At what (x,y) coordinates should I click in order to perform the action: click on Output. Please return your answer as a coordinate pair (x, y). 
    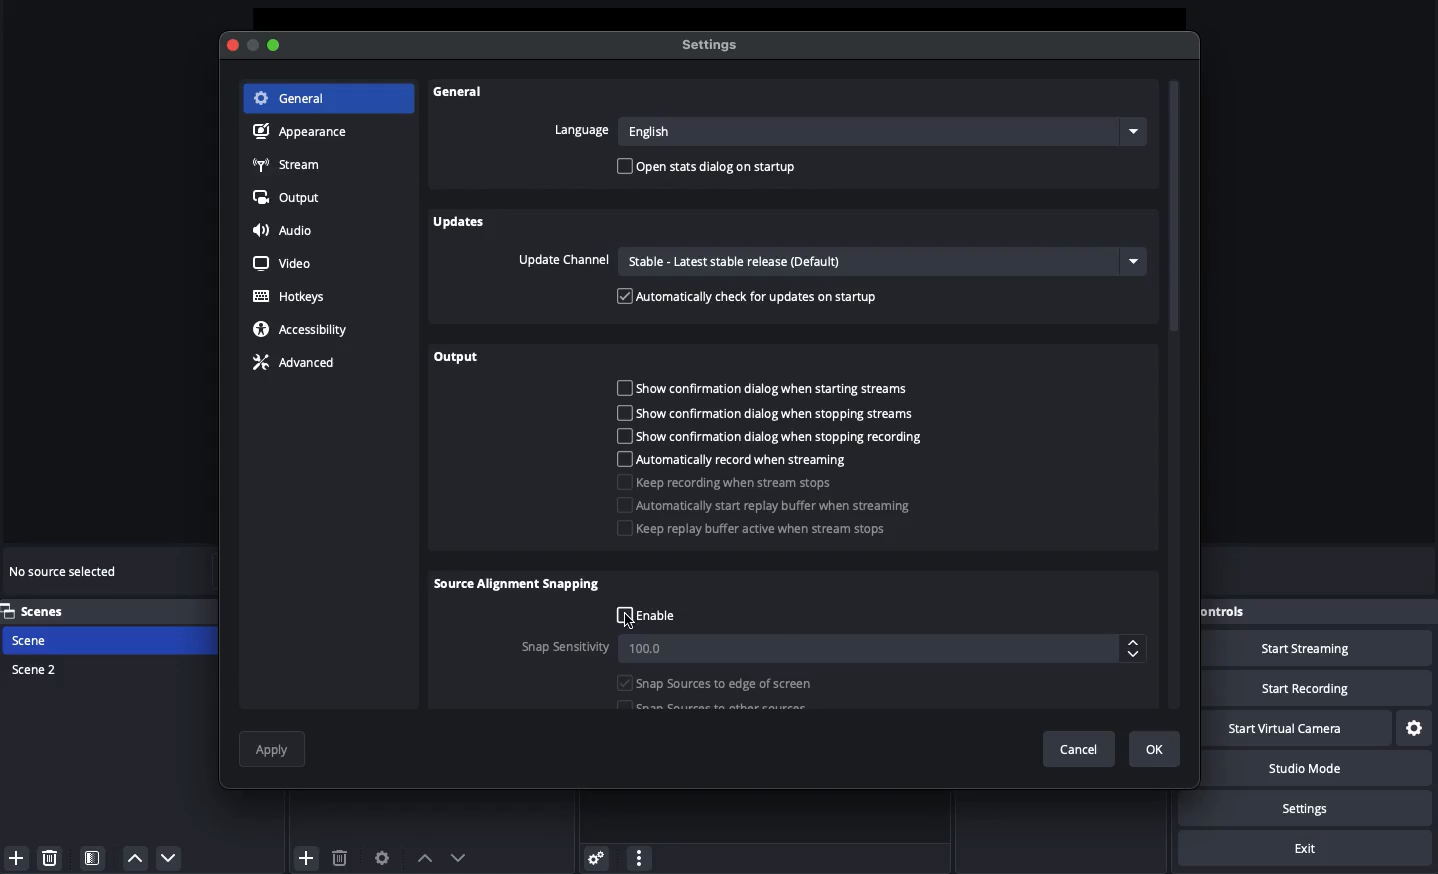
    Looking at the image, I should click on (290, 198).